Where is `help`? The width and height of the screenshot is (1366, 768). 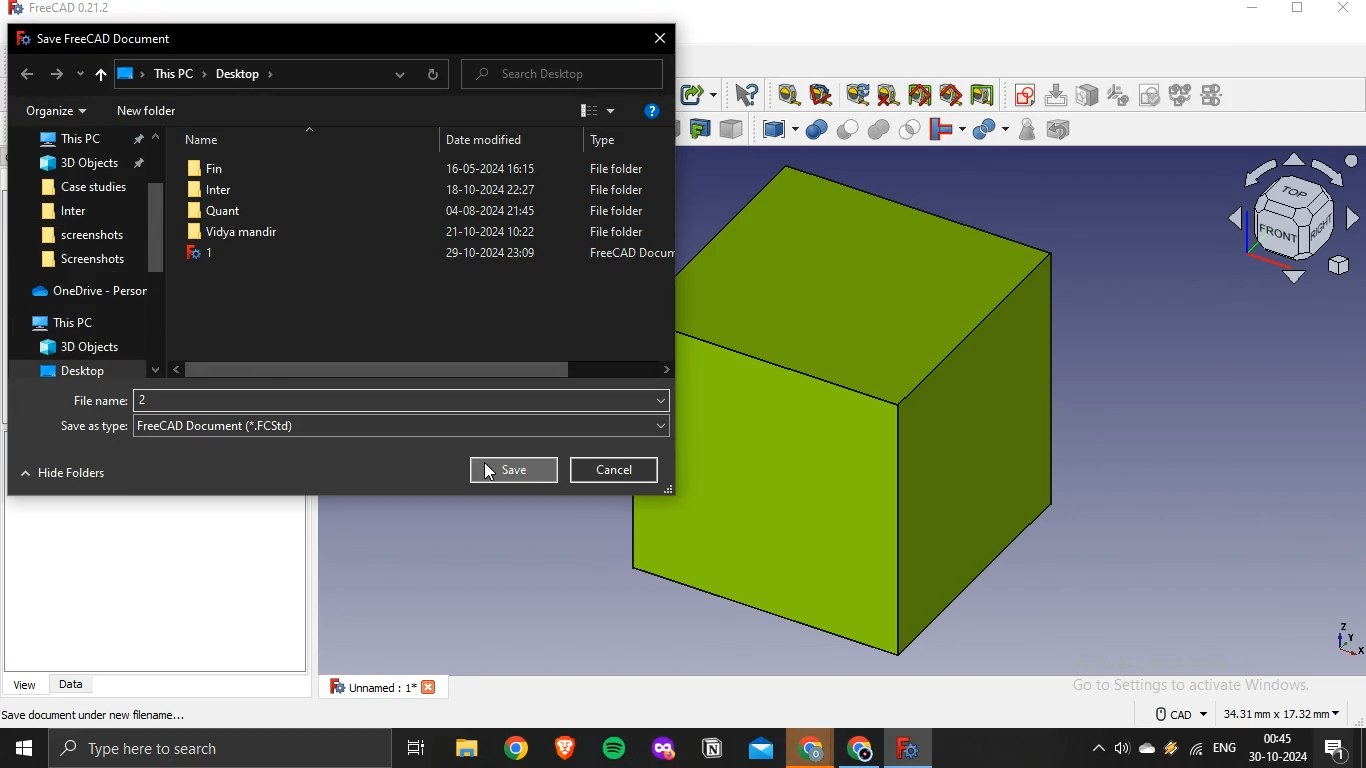
help is located at coordinates (657, 109).